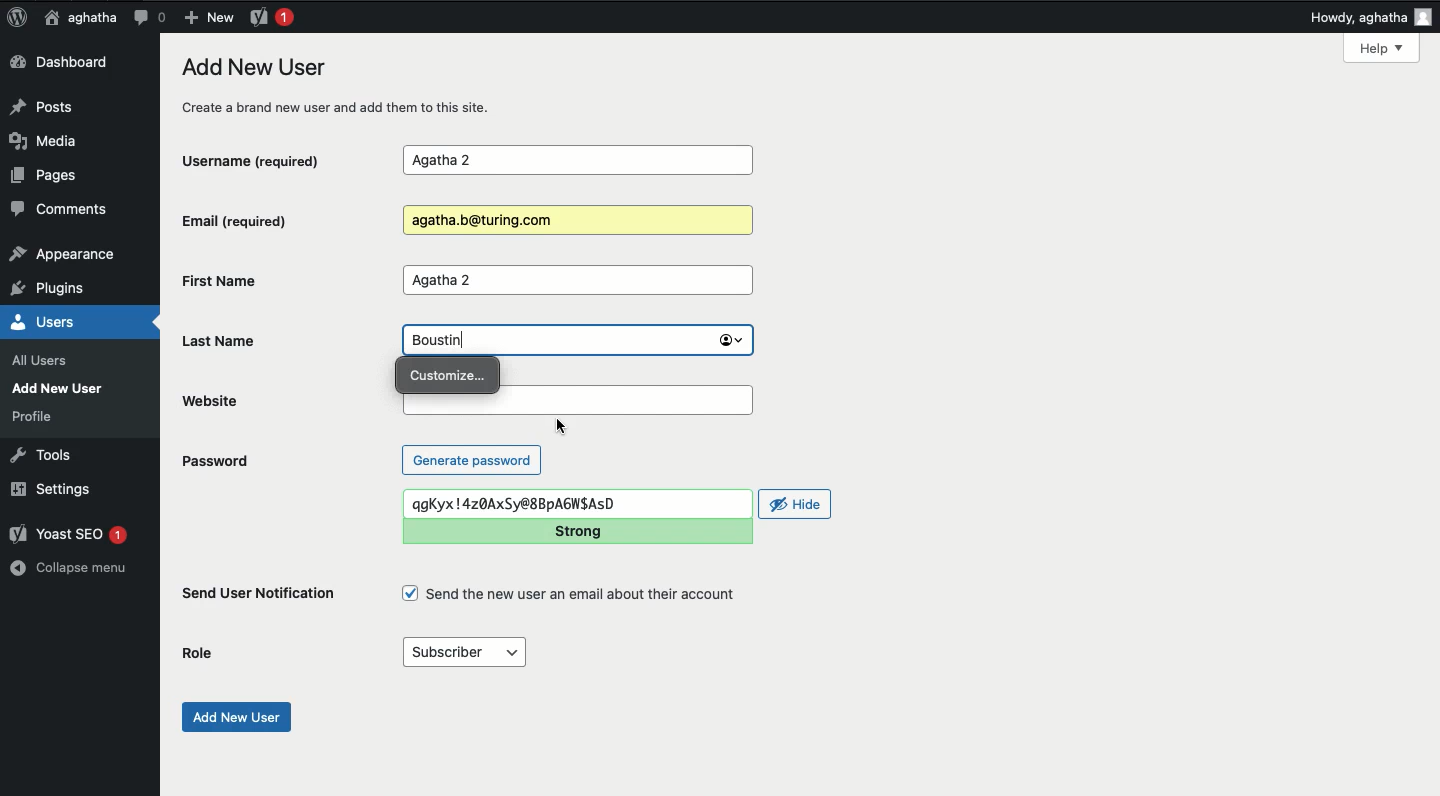  I want to click on Email (required), so click(269, 220).